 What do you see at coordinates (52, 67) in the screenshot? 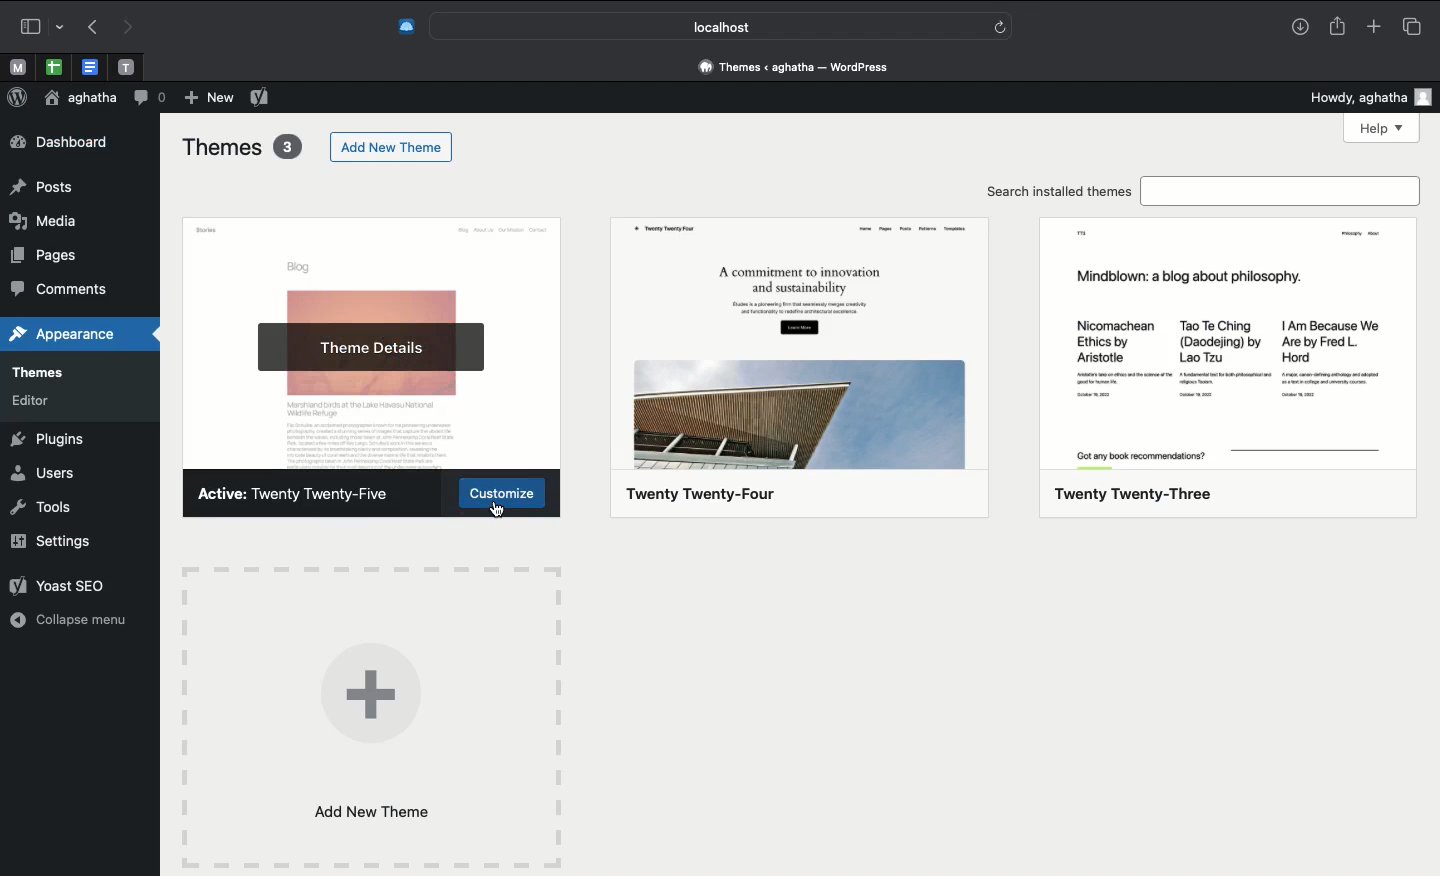
I see `open tab, google sheet` at bounding box center [52, 67].